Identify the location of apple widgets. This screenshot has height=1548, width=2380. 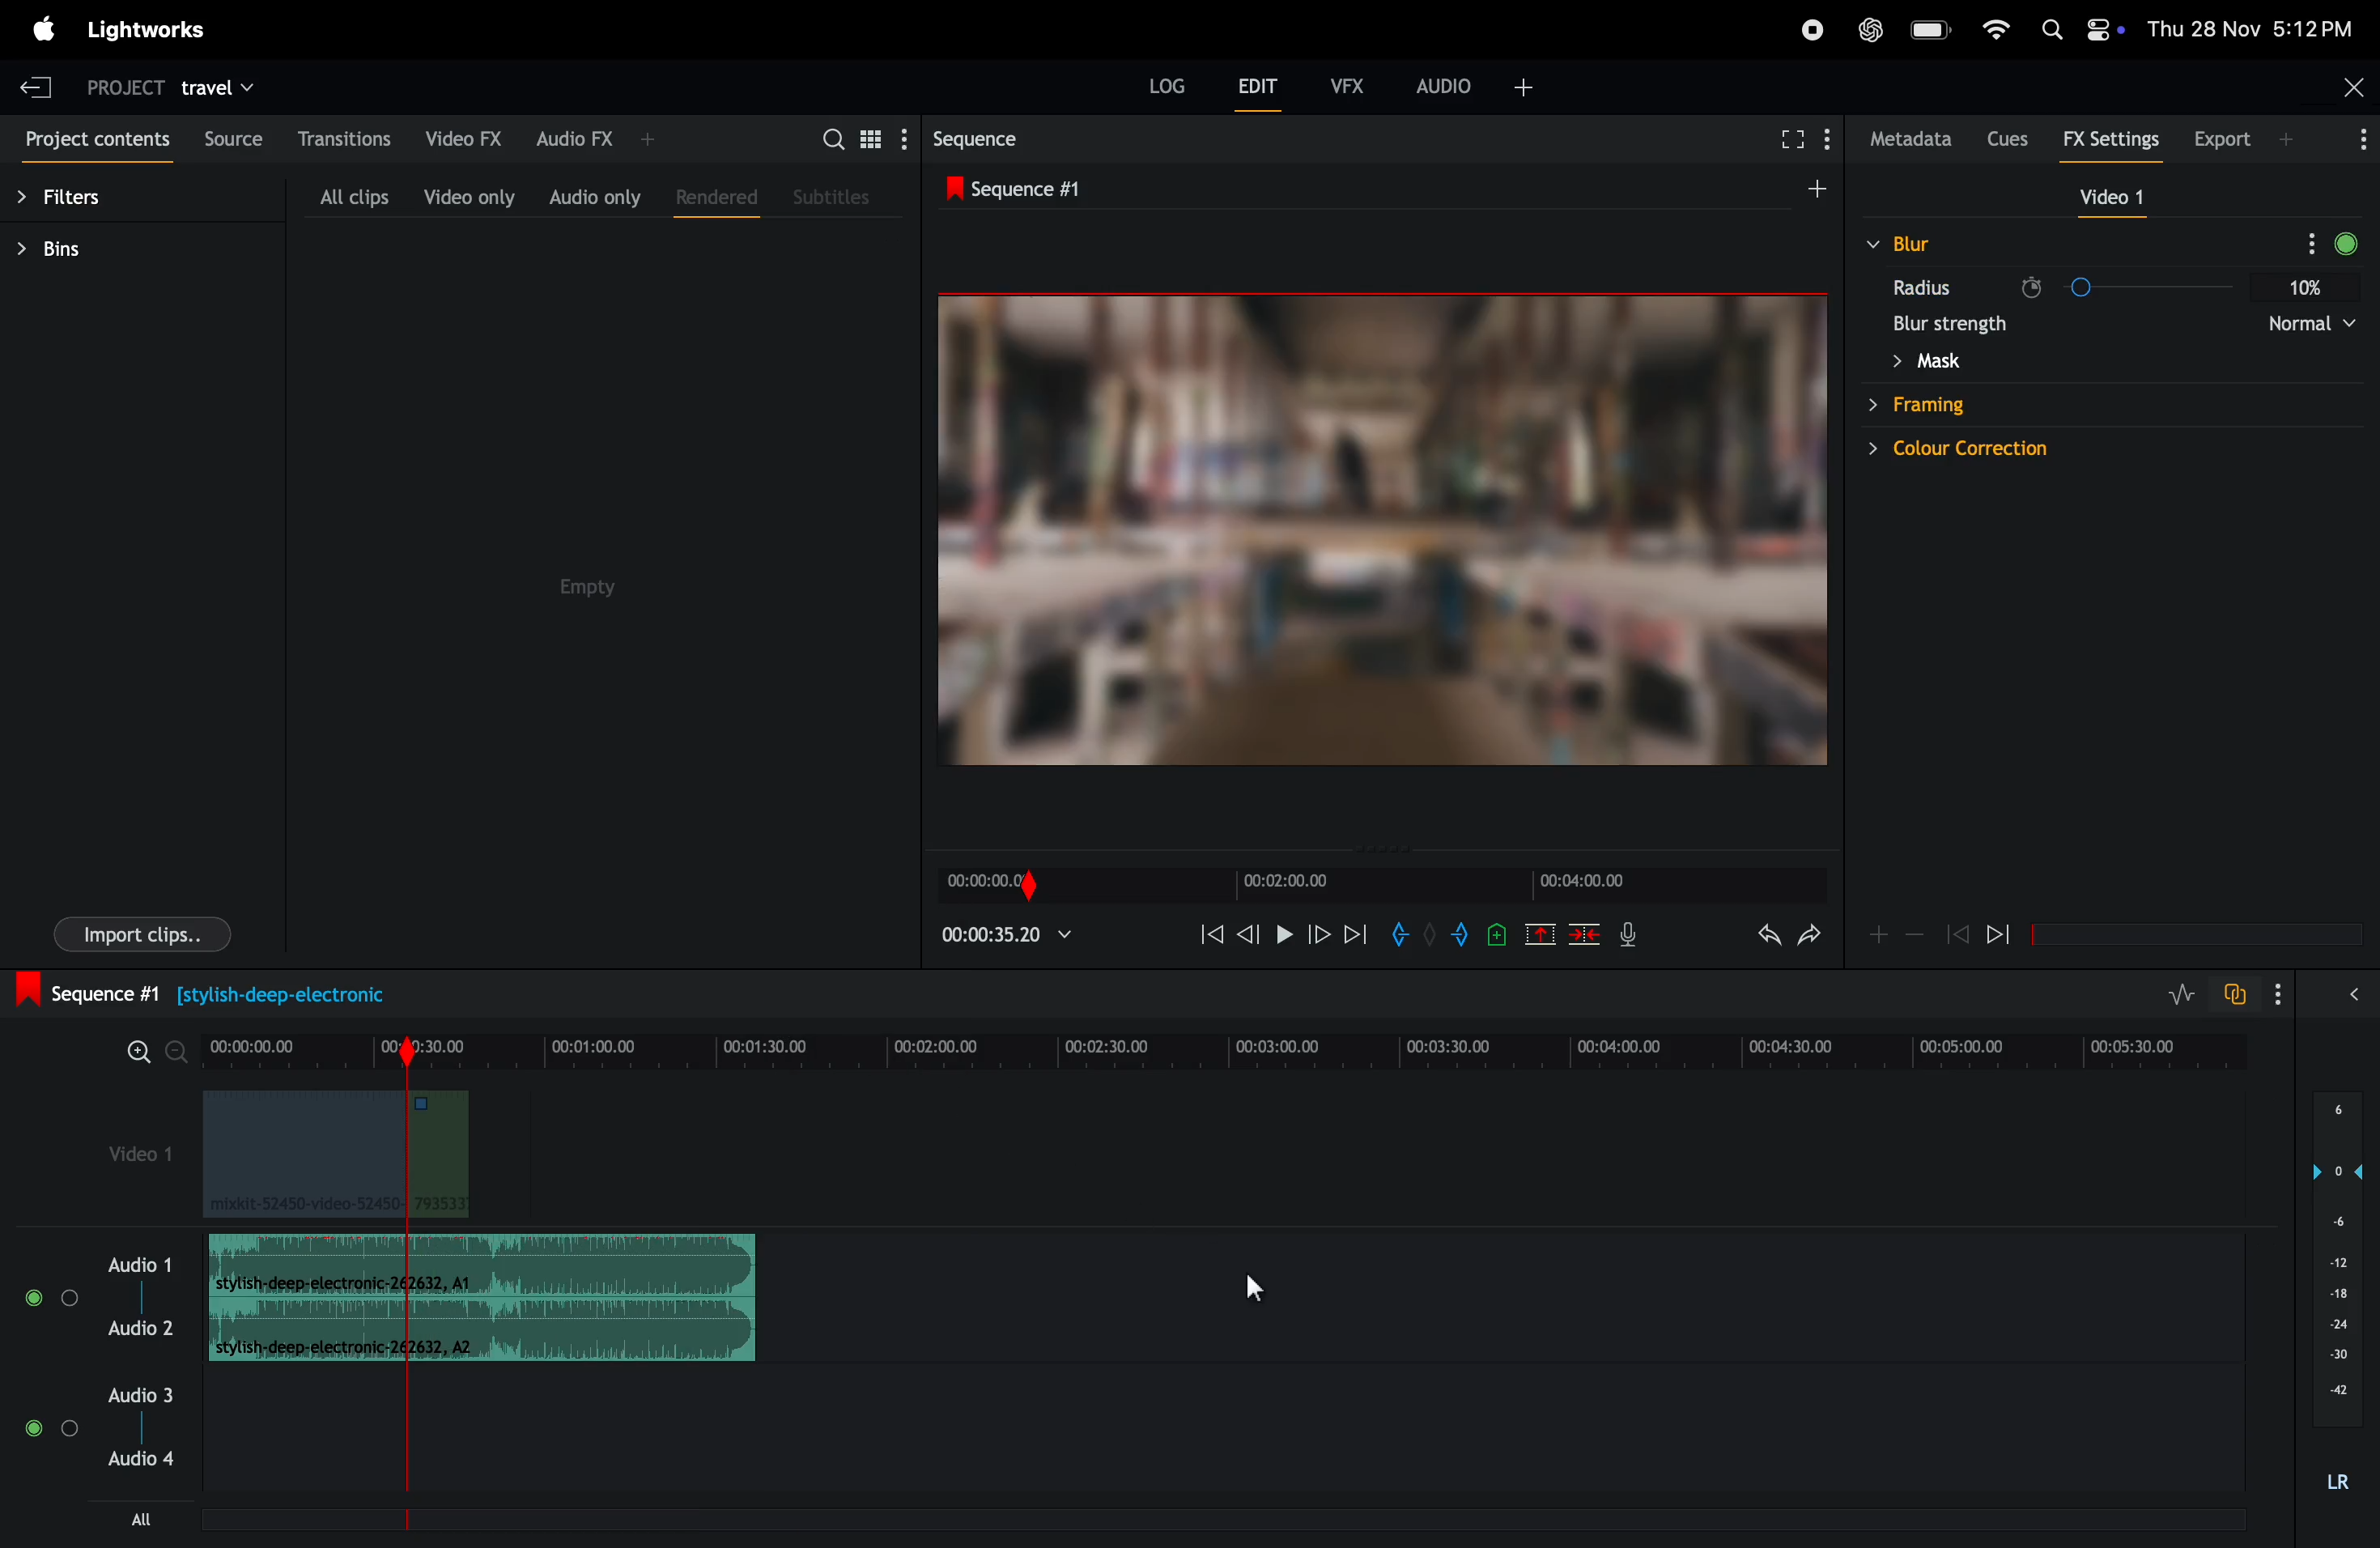
(2047, 27).